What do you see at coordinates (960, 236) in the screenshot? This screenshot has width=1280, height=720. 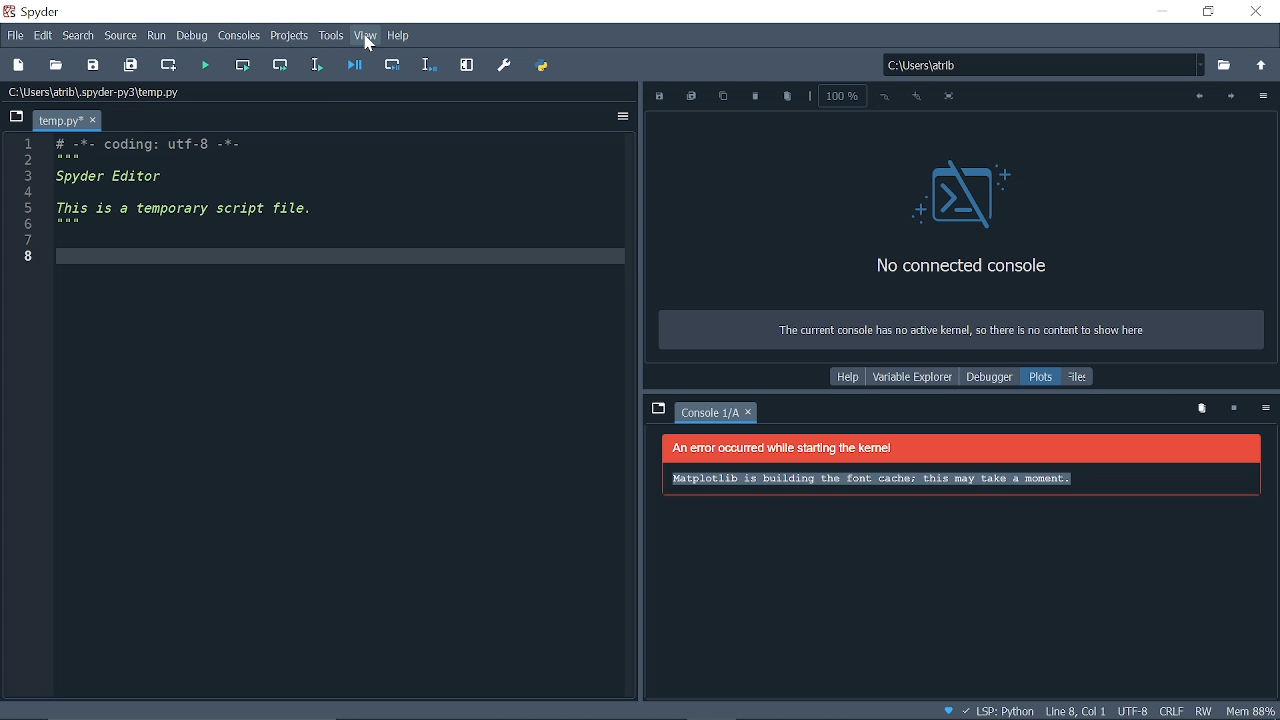 I see `Space for displaying consoles` at bounding box center [960, 236].